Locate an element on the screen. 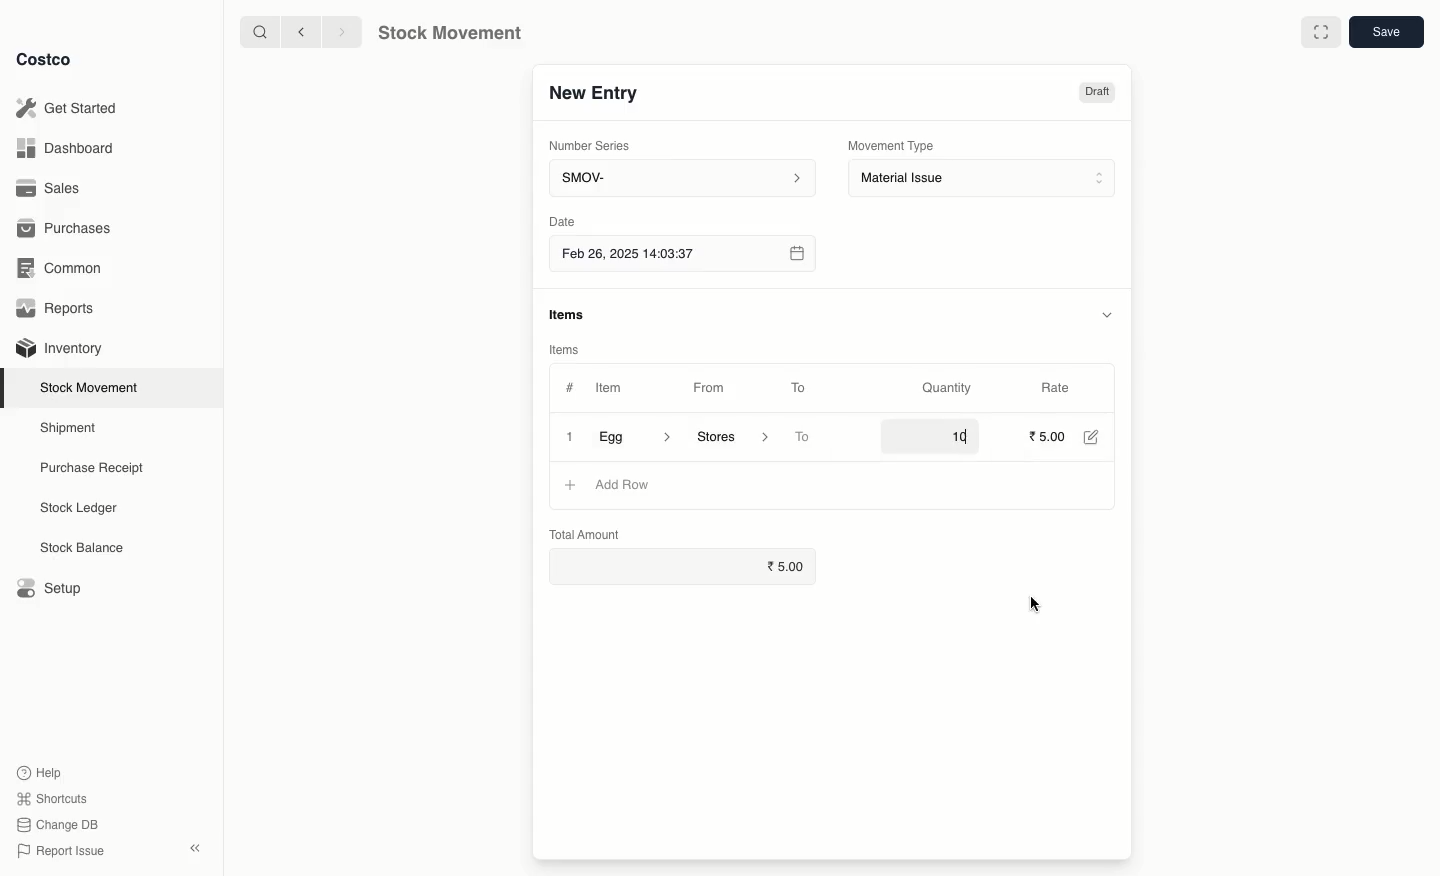 The width and height of the screenshot is (1440, 876). Edit is located at coordinates (1096, 439).